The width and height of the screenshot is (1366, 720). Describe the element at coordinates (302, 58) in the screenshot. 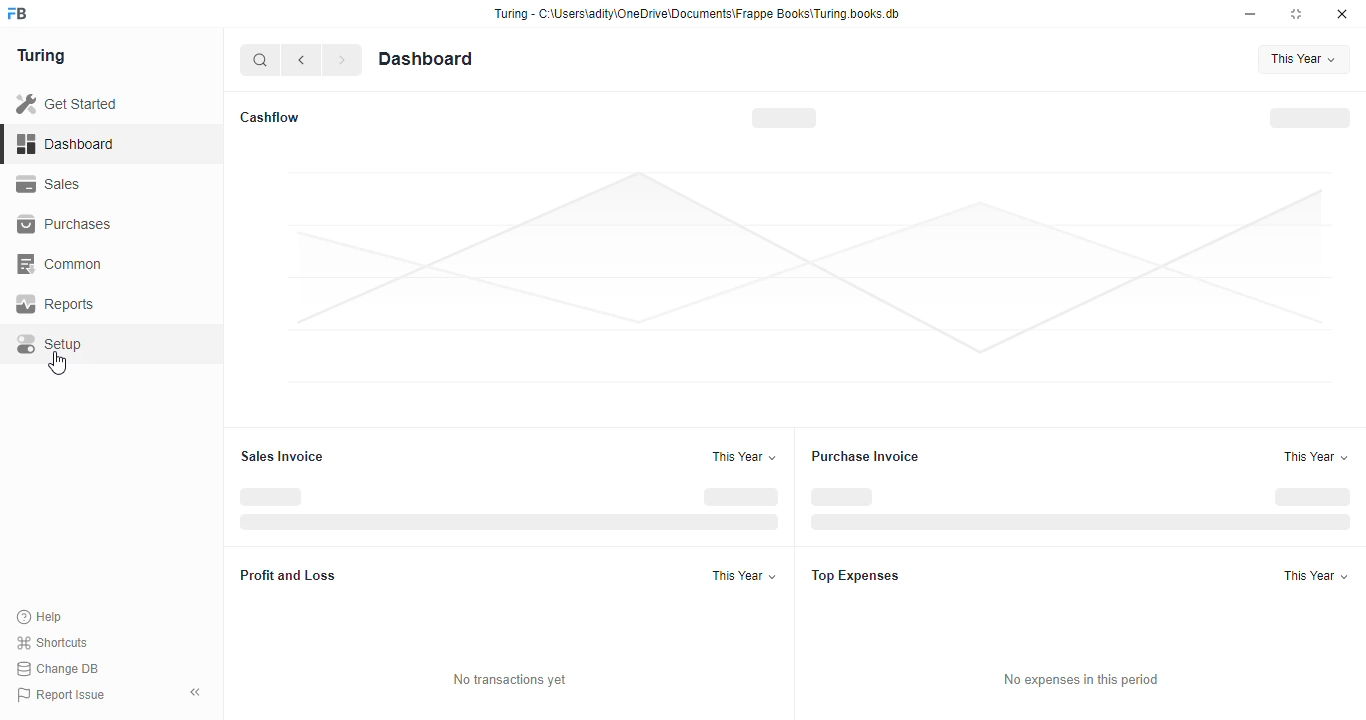

I see `go back` at that location.